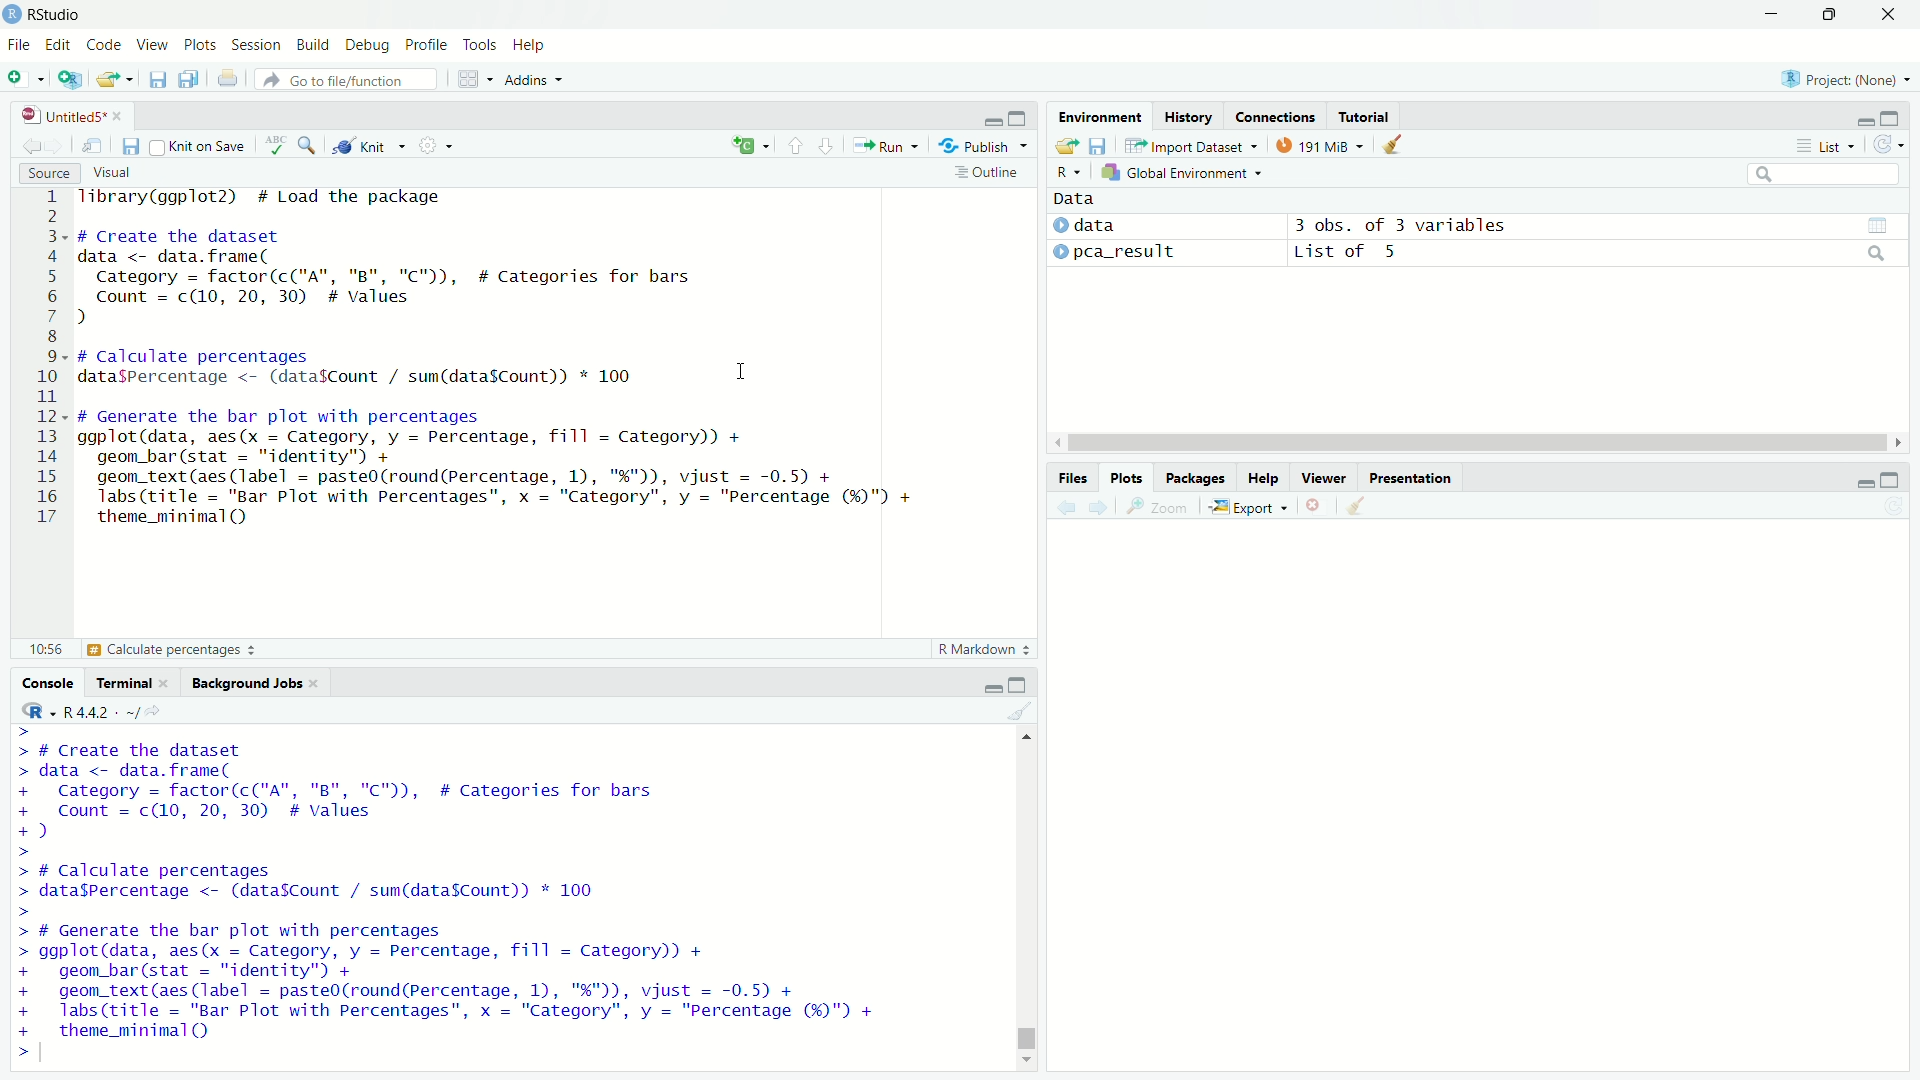 This screenshot has width=1920, height=1080. What do you see at coordinates (202, 46) in the screenshot?
I see `plots` at bounding box center [202, 46].